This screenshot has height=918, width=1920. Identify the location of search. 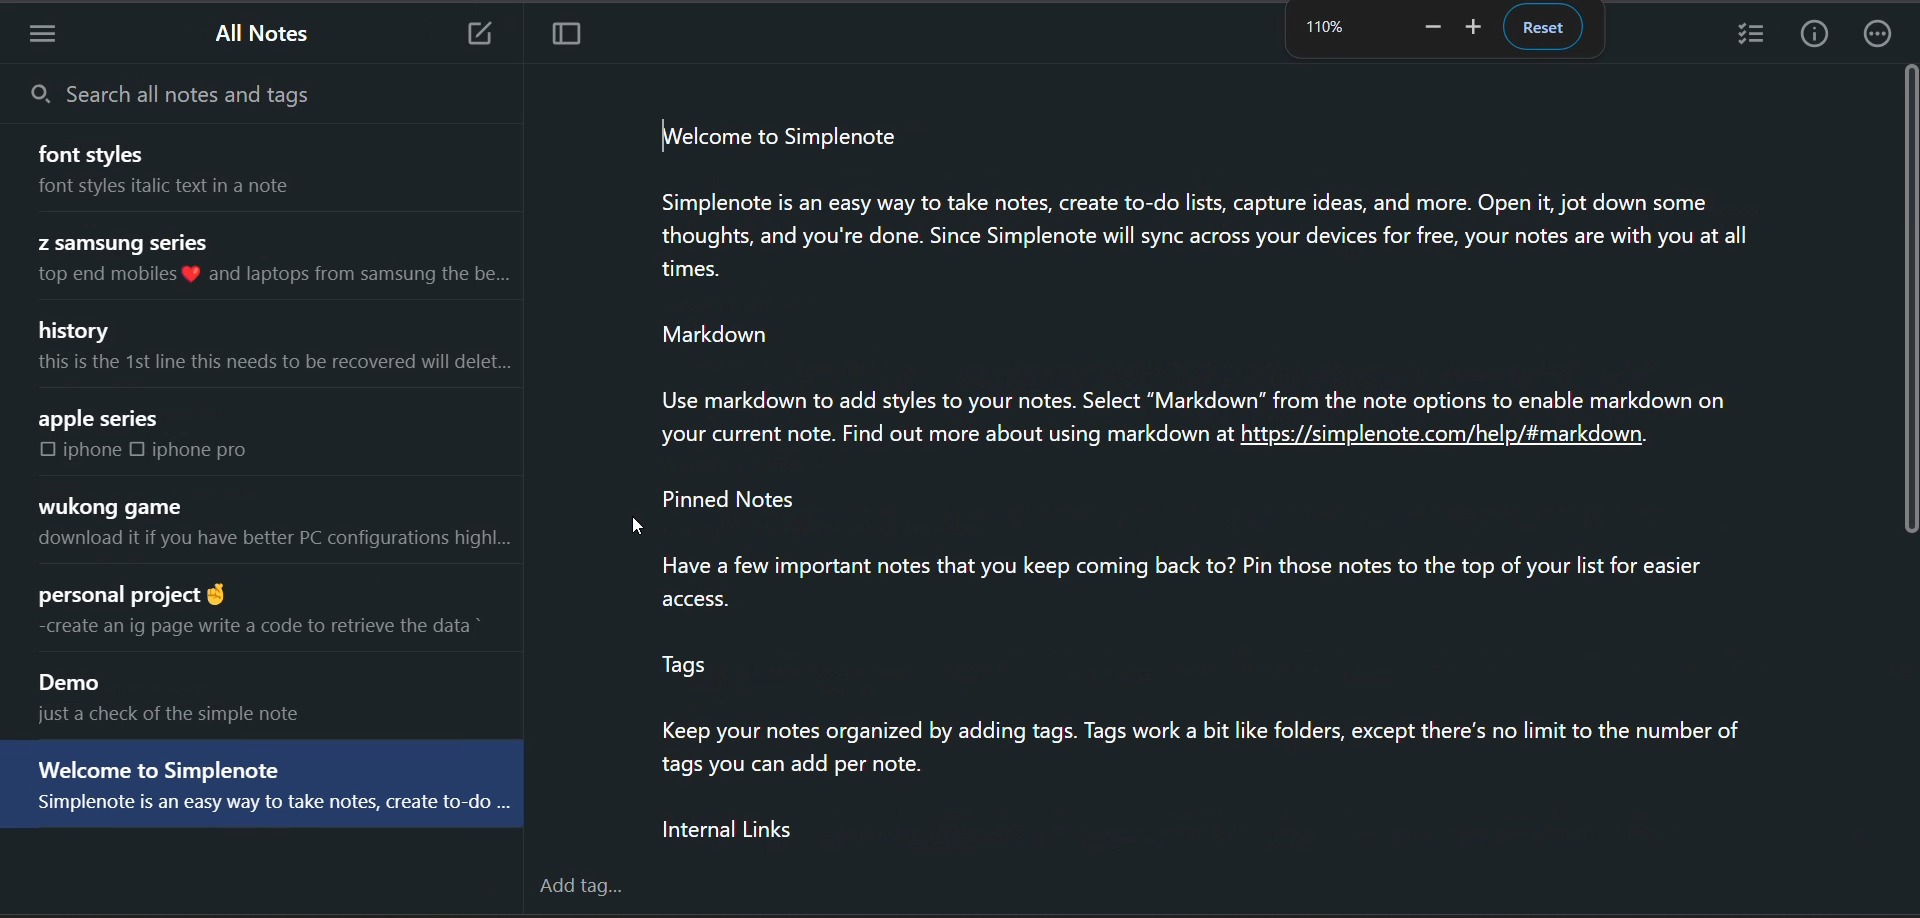
(225, 93).